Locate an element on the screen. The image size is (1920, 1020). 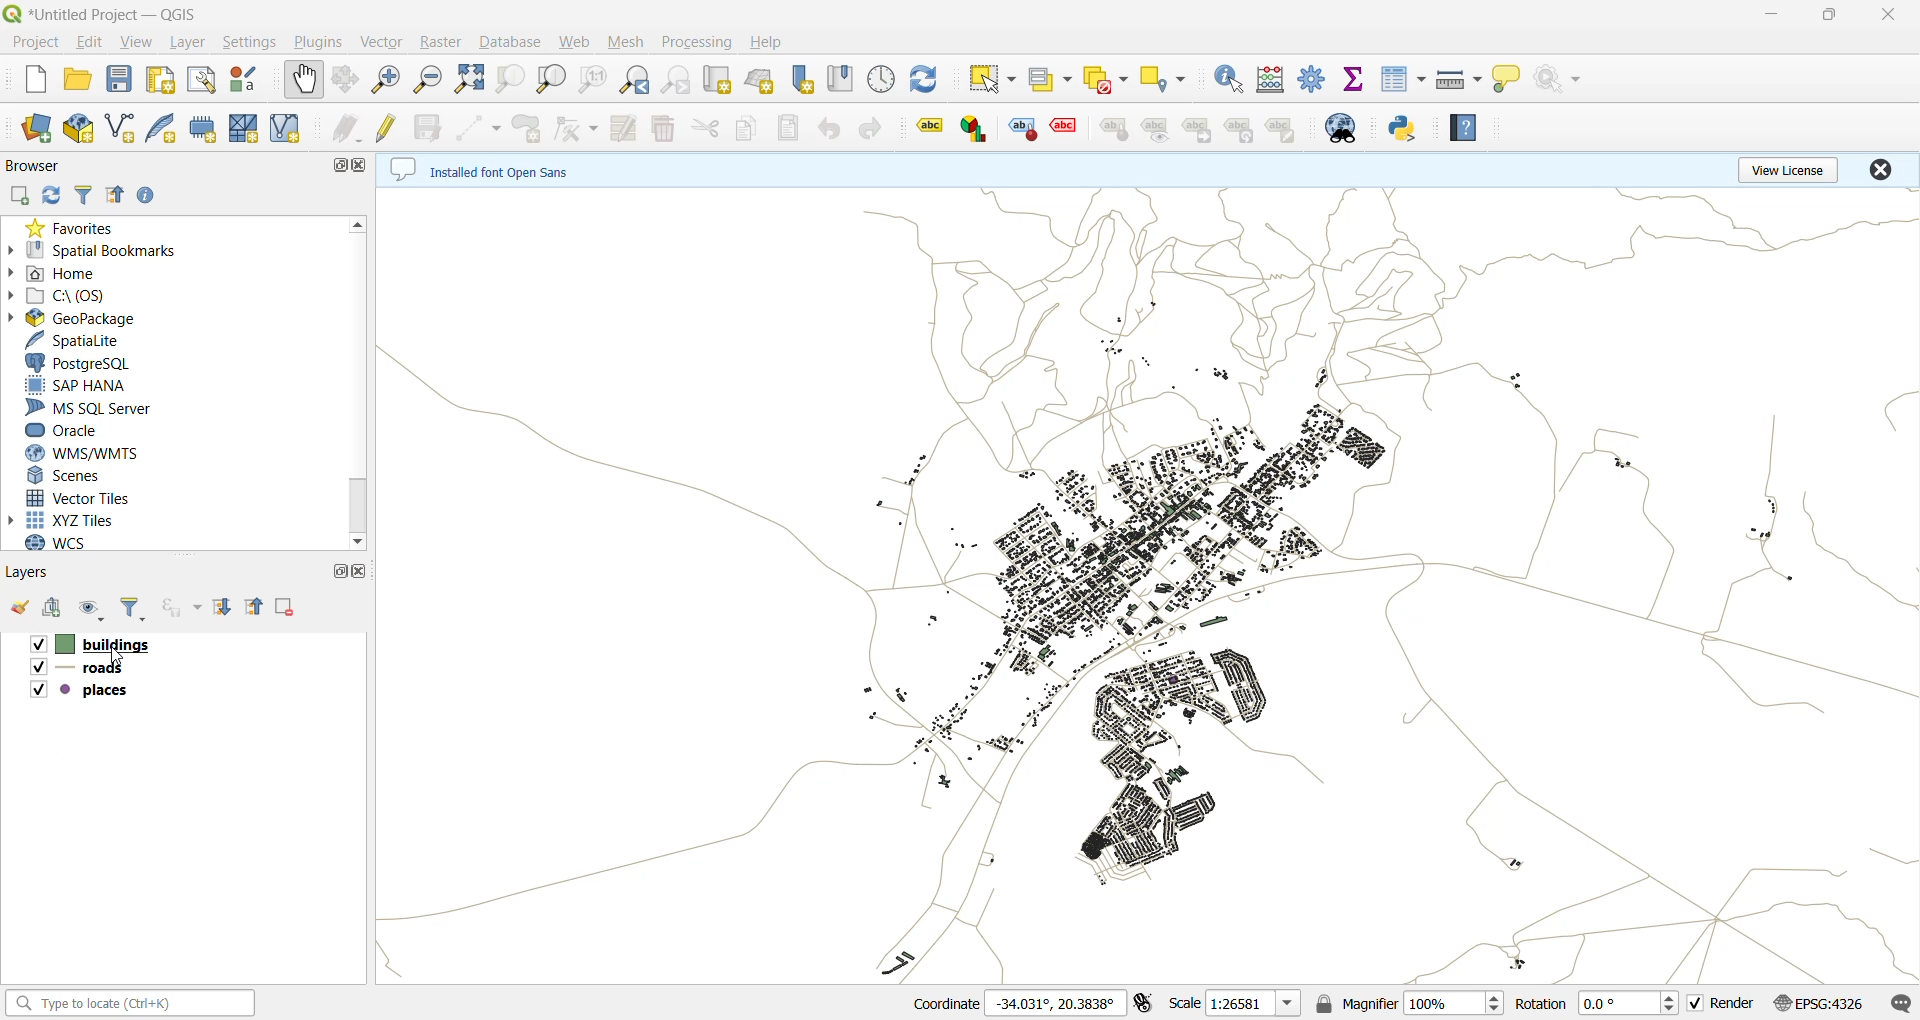
favorites is located at coordinates (70, 227).